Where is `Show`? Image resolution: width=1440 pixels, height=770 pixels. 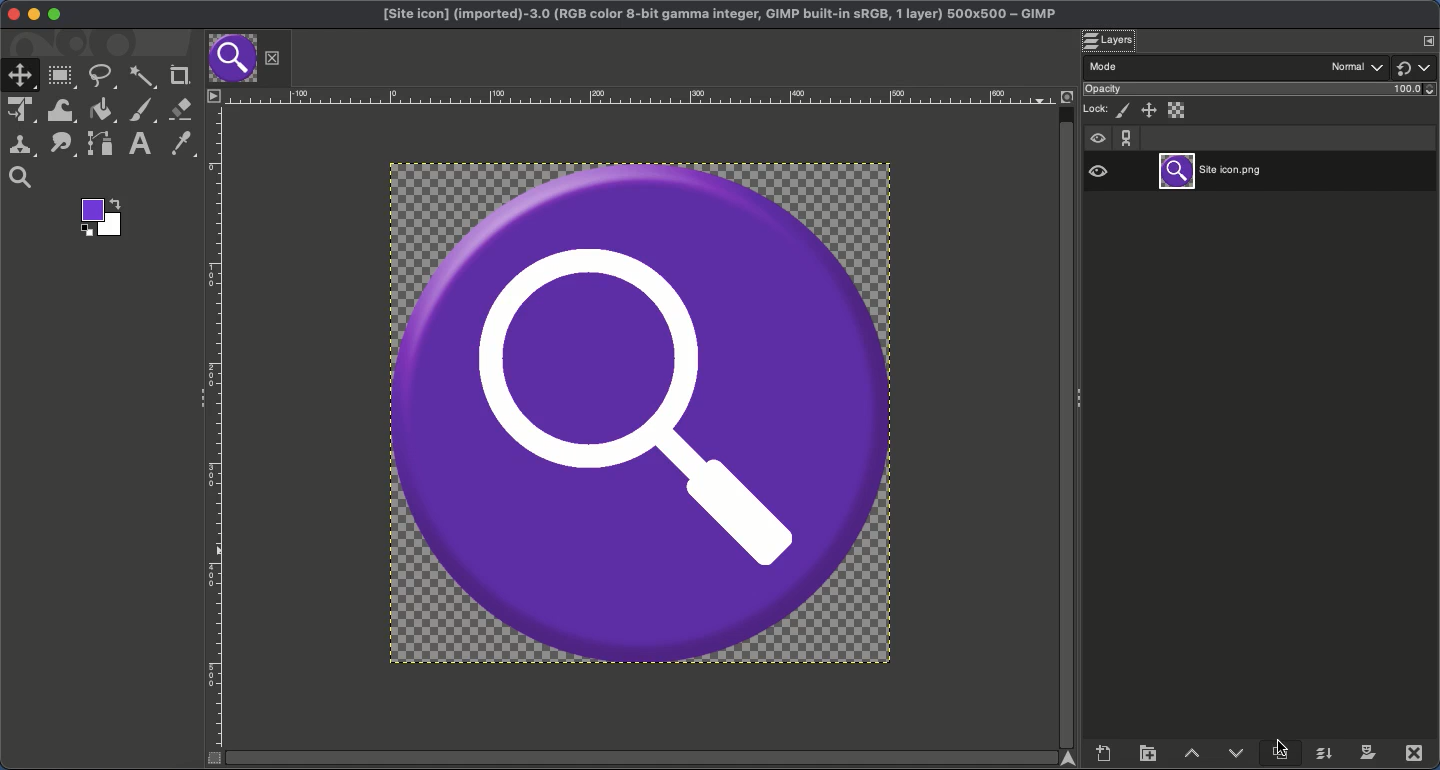 Show is located at coordinates (1429, 67).